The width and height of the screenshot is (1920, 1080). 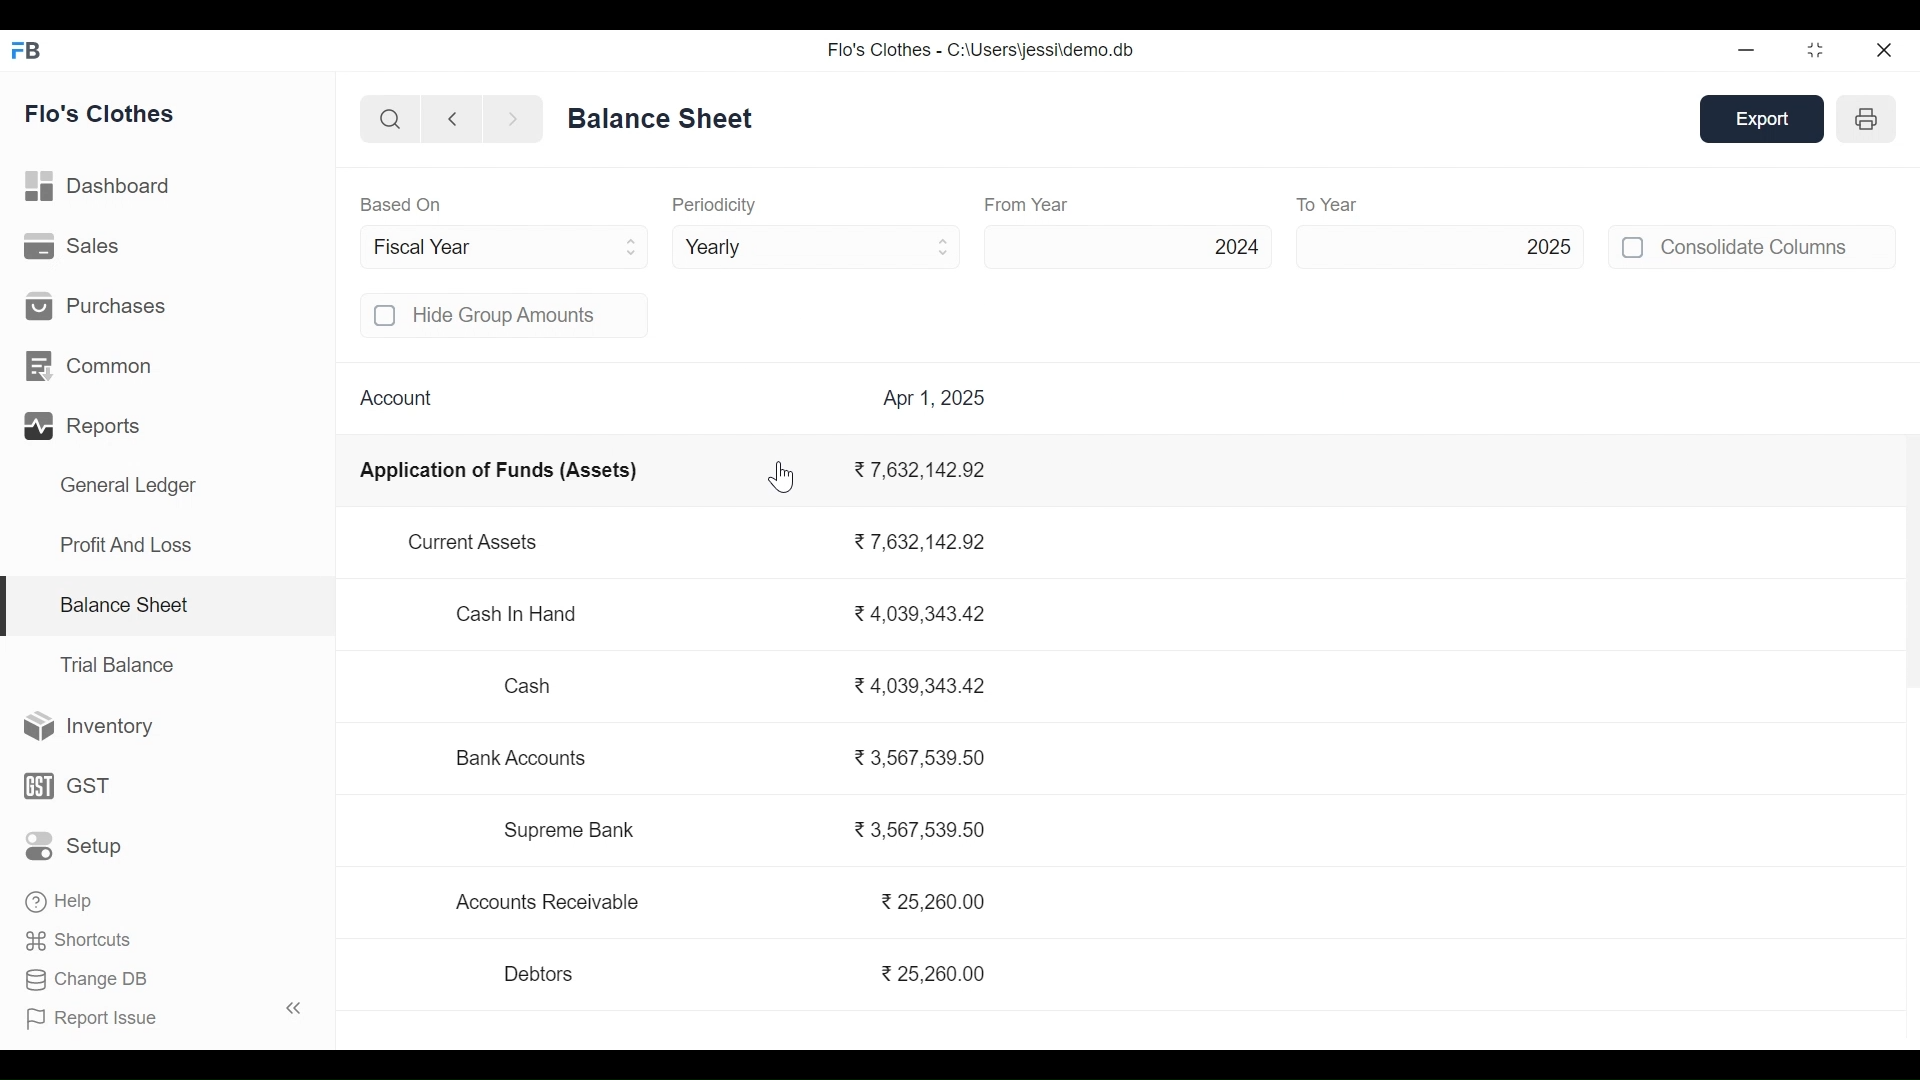 What do you see at coordinates (713, 204) in the screenshot?
I see `Periodicity` at bounding box center [713, 204].